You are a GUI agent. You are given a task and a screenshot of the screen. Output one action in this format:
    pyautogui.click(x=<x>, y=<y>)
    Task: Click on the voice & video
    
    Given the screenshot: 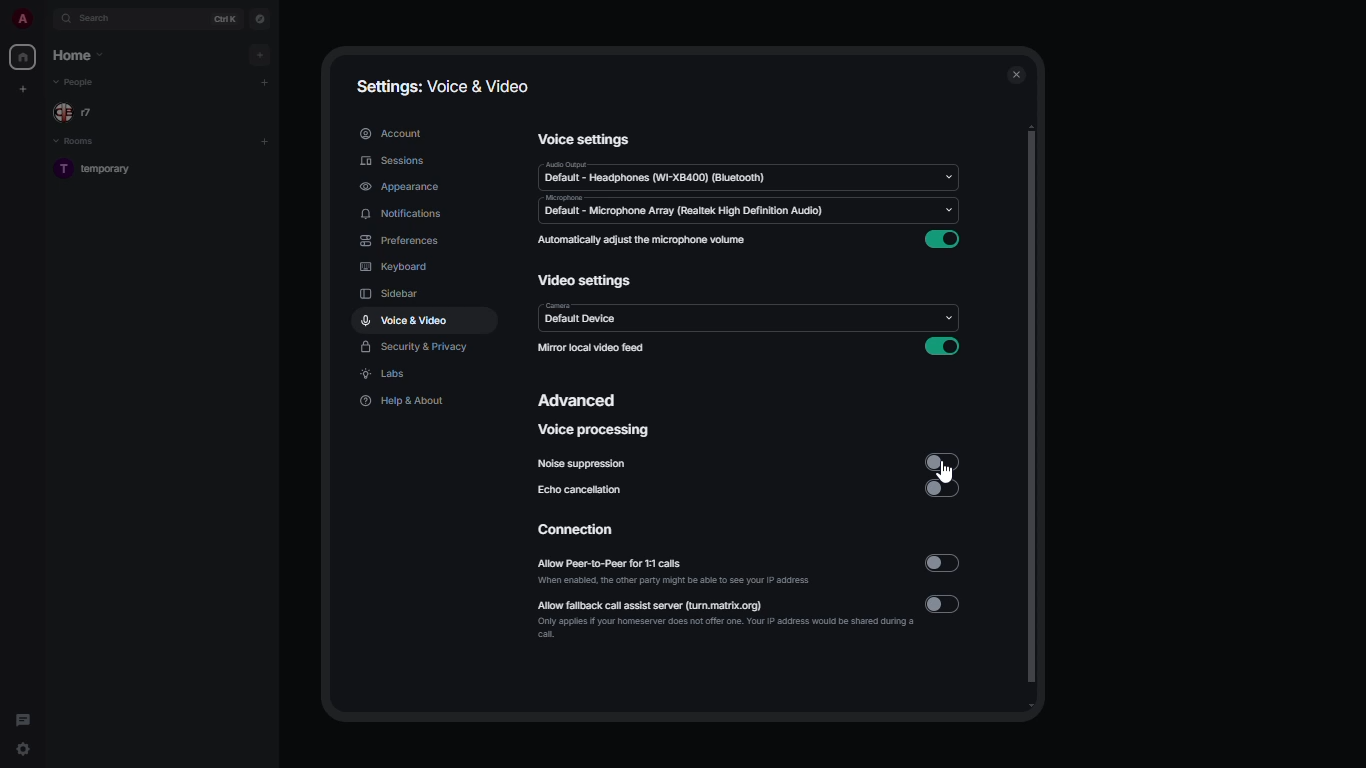 What is the action you would take?
    pyautogui.click(x=406, y=320)
    